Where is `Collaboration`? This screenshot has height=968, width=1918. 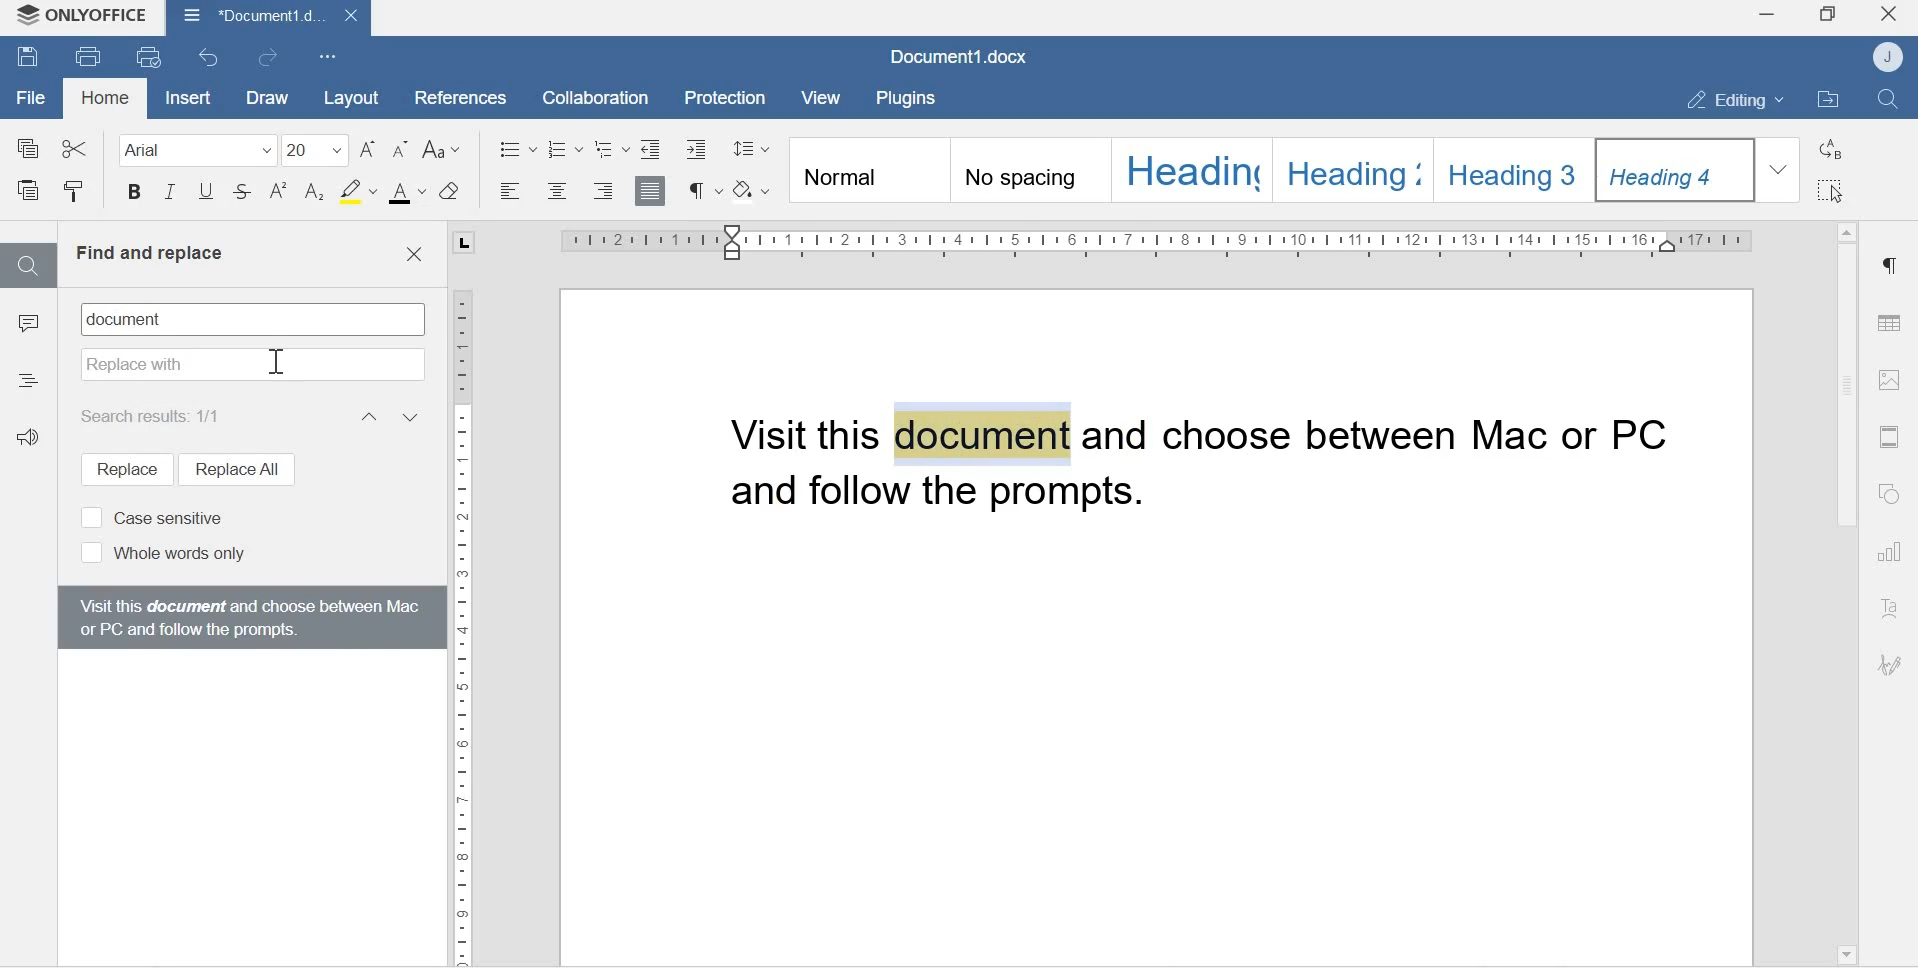
Collaboration is located at coordinates (588, 96).